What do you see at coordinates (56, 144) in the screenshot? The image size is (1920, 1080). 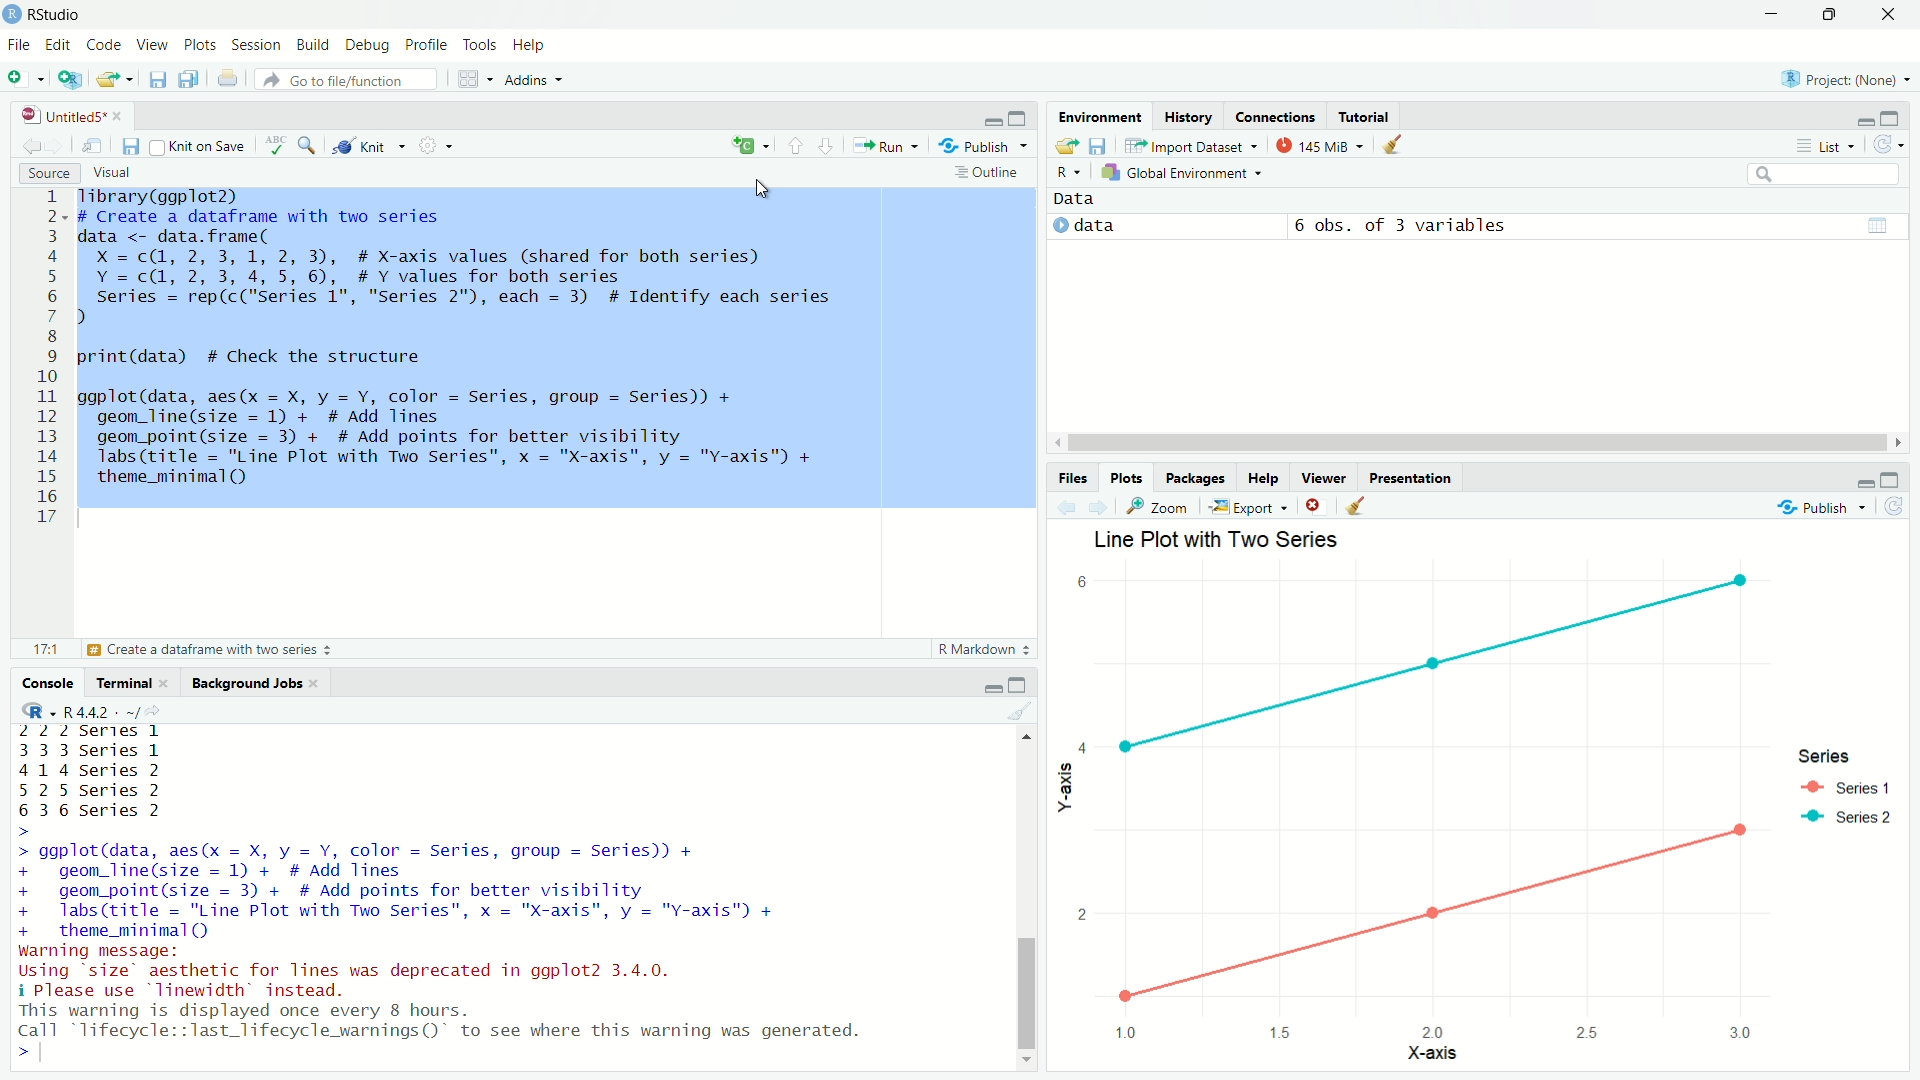 I see `Go forward to the next source selection` at bounding box center [56, 144].